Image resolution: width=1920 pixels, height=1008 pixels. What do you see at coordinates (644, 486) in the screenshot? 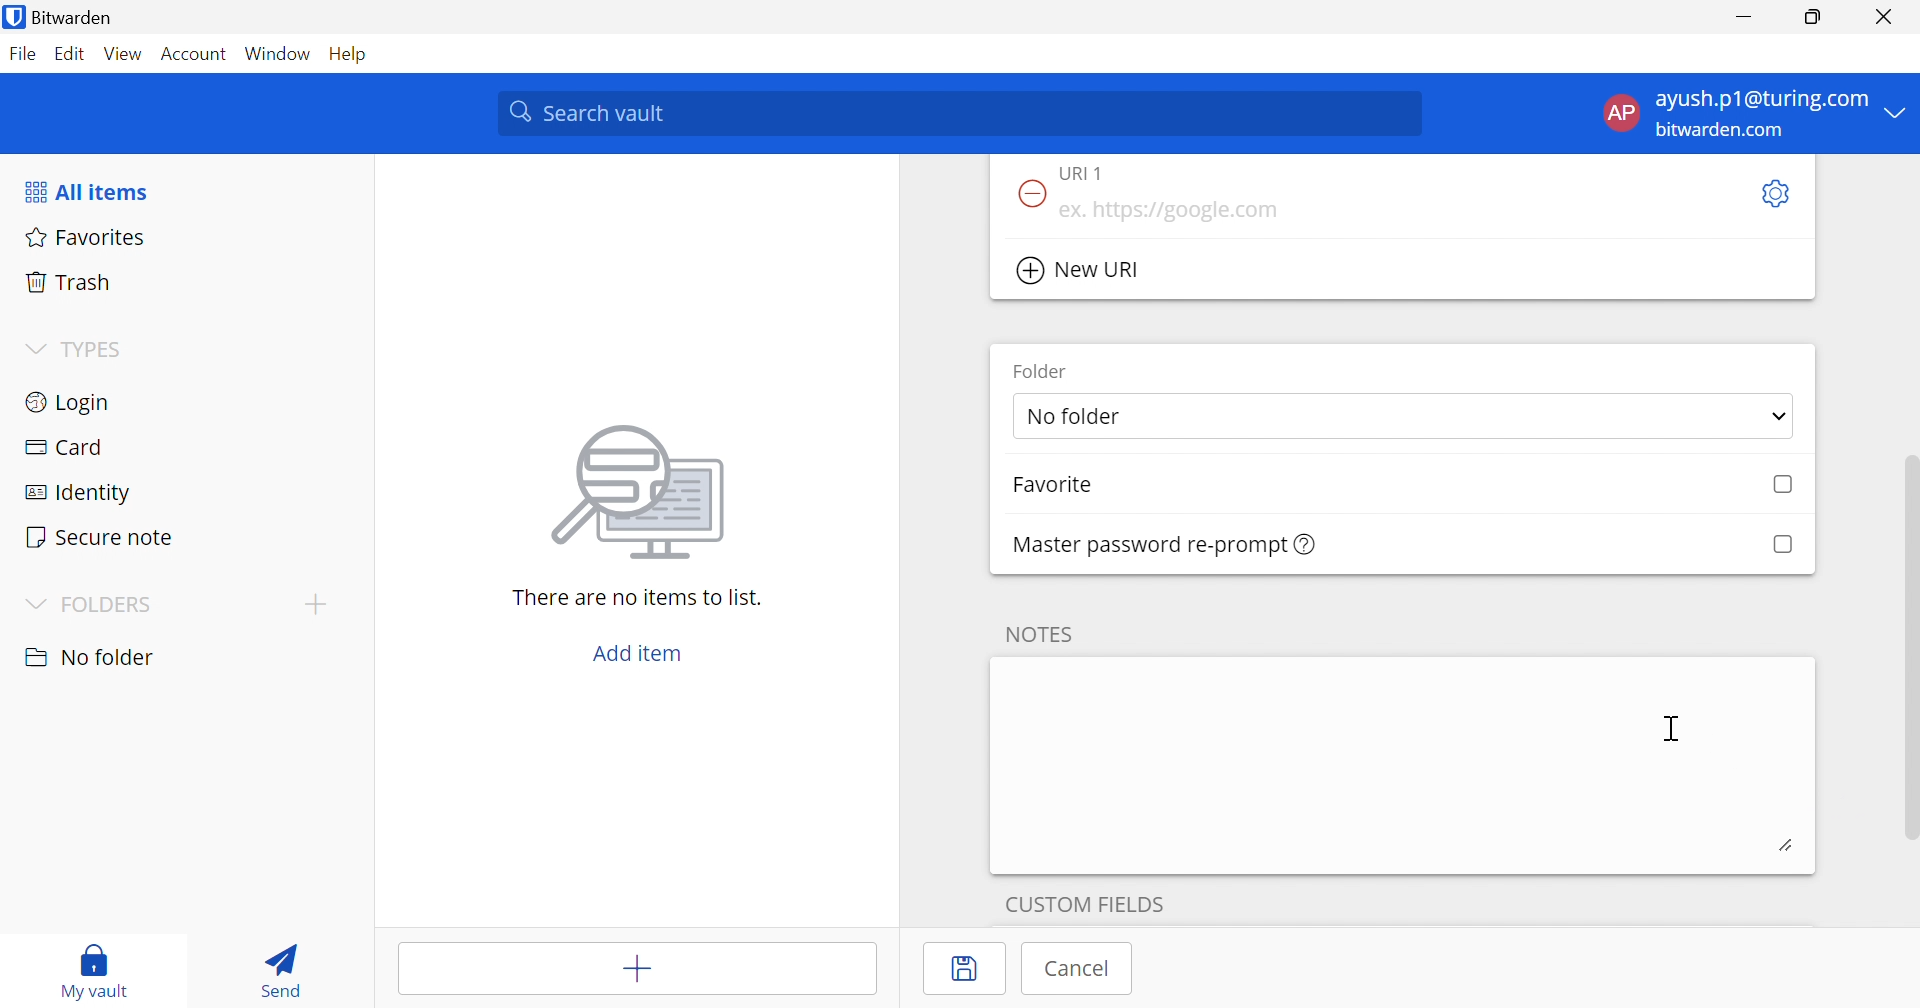
I see `image` at bounding box center [644, 486].